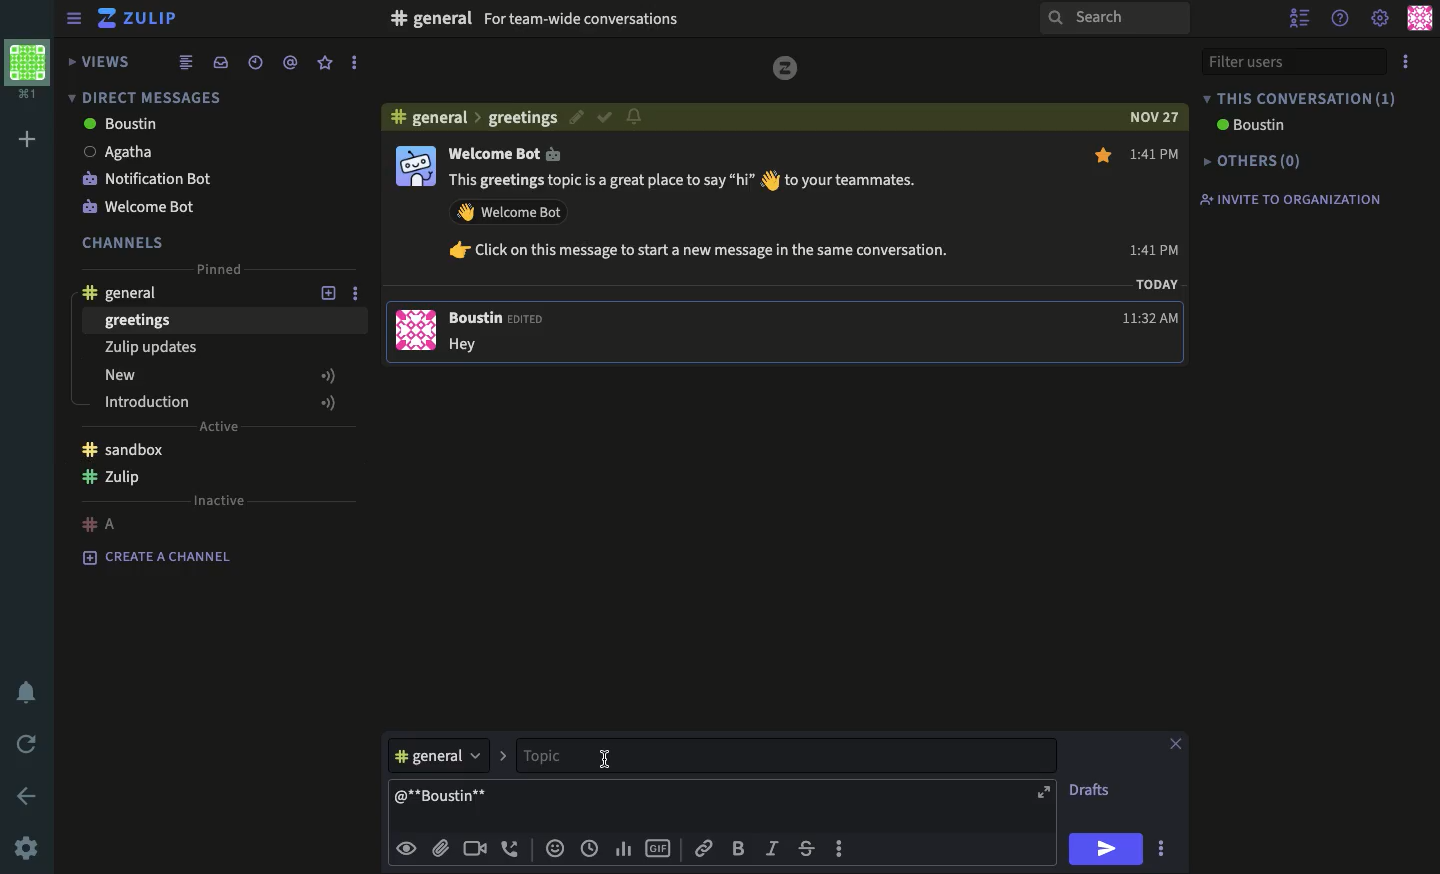 This screenshot has height=874, width=1440. I want to click on notification, so click(635, 117).